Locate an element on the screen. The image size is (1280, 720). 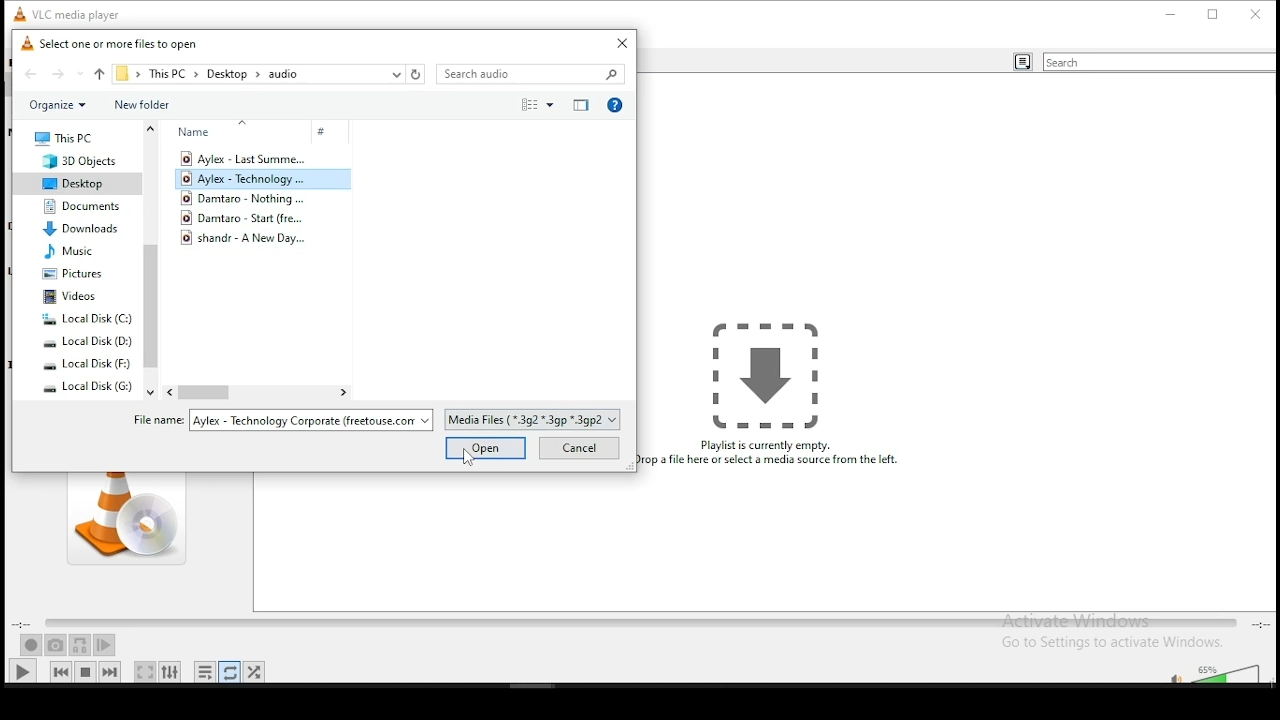
system drive 4 is located at coordinates (88, 386).